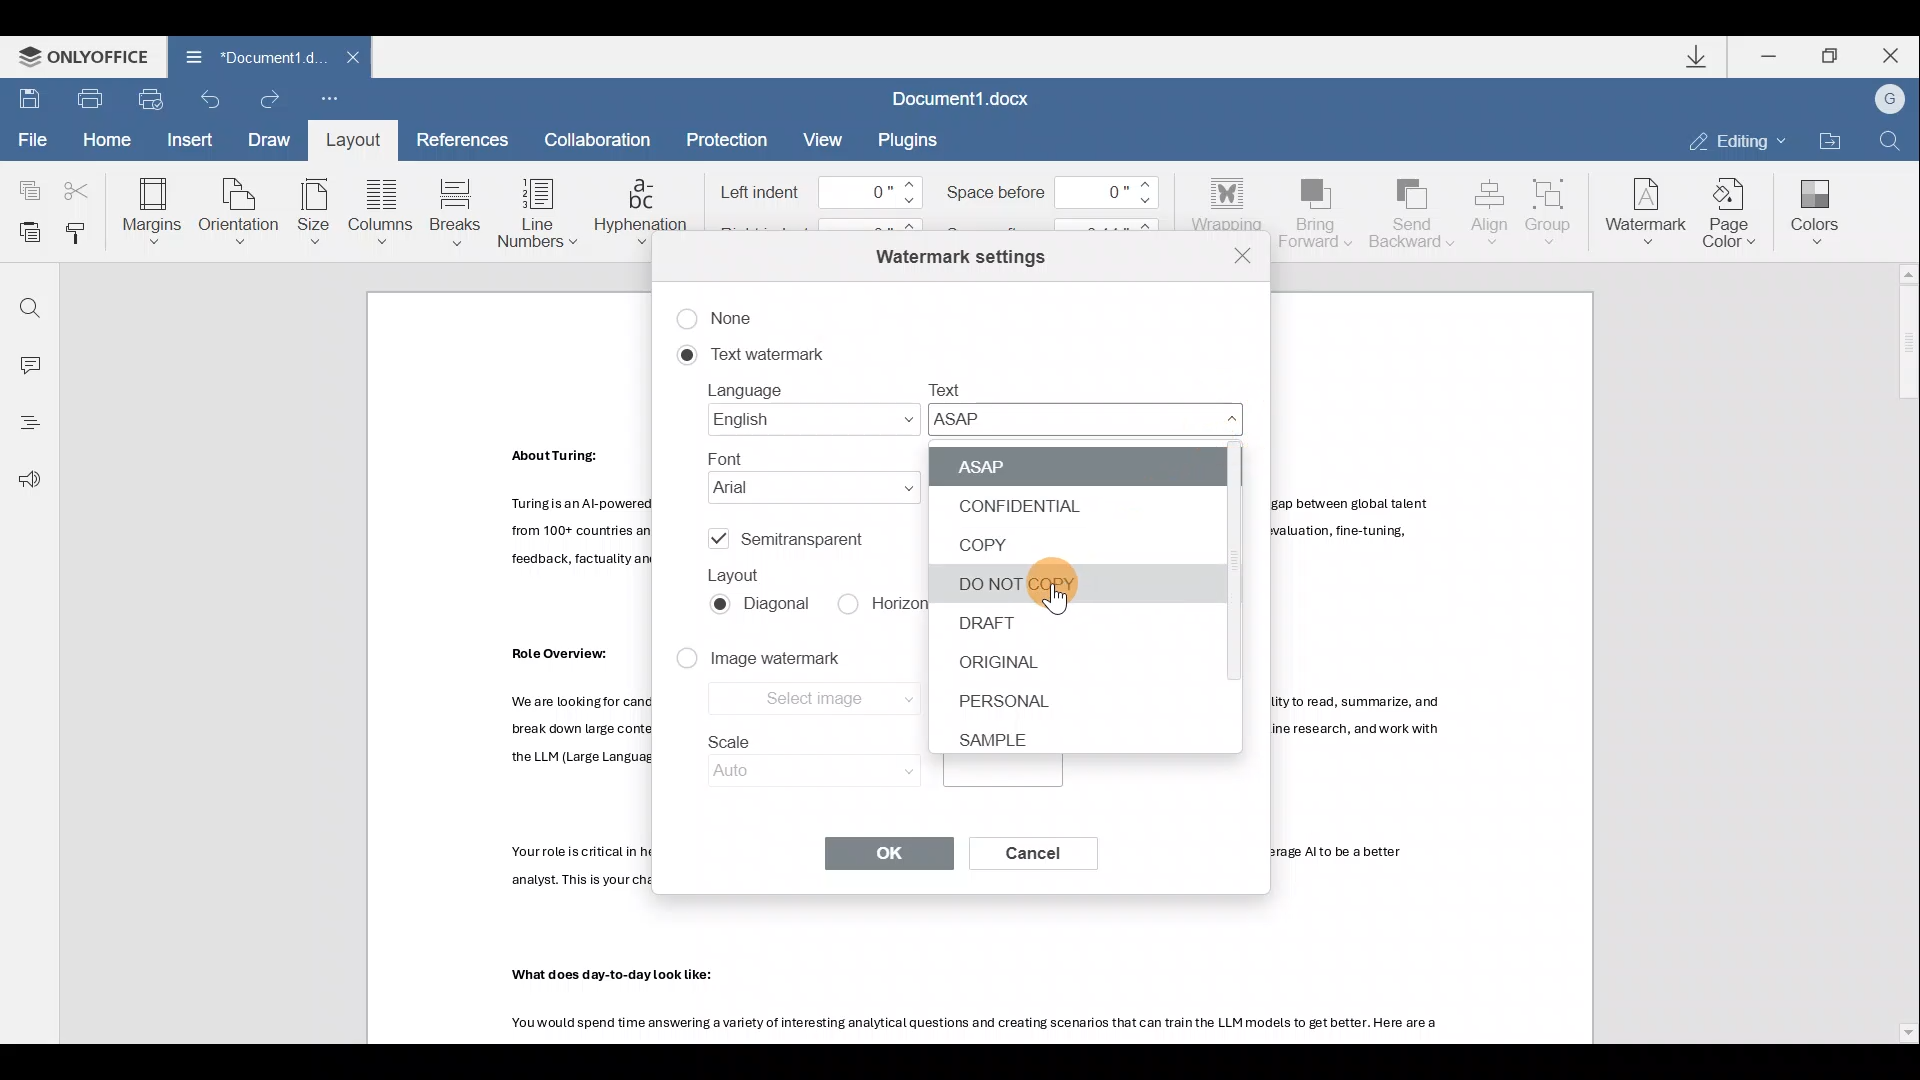 The width and height of the screenshot is (1920, 1080). I want to click on , so click(617, 977).